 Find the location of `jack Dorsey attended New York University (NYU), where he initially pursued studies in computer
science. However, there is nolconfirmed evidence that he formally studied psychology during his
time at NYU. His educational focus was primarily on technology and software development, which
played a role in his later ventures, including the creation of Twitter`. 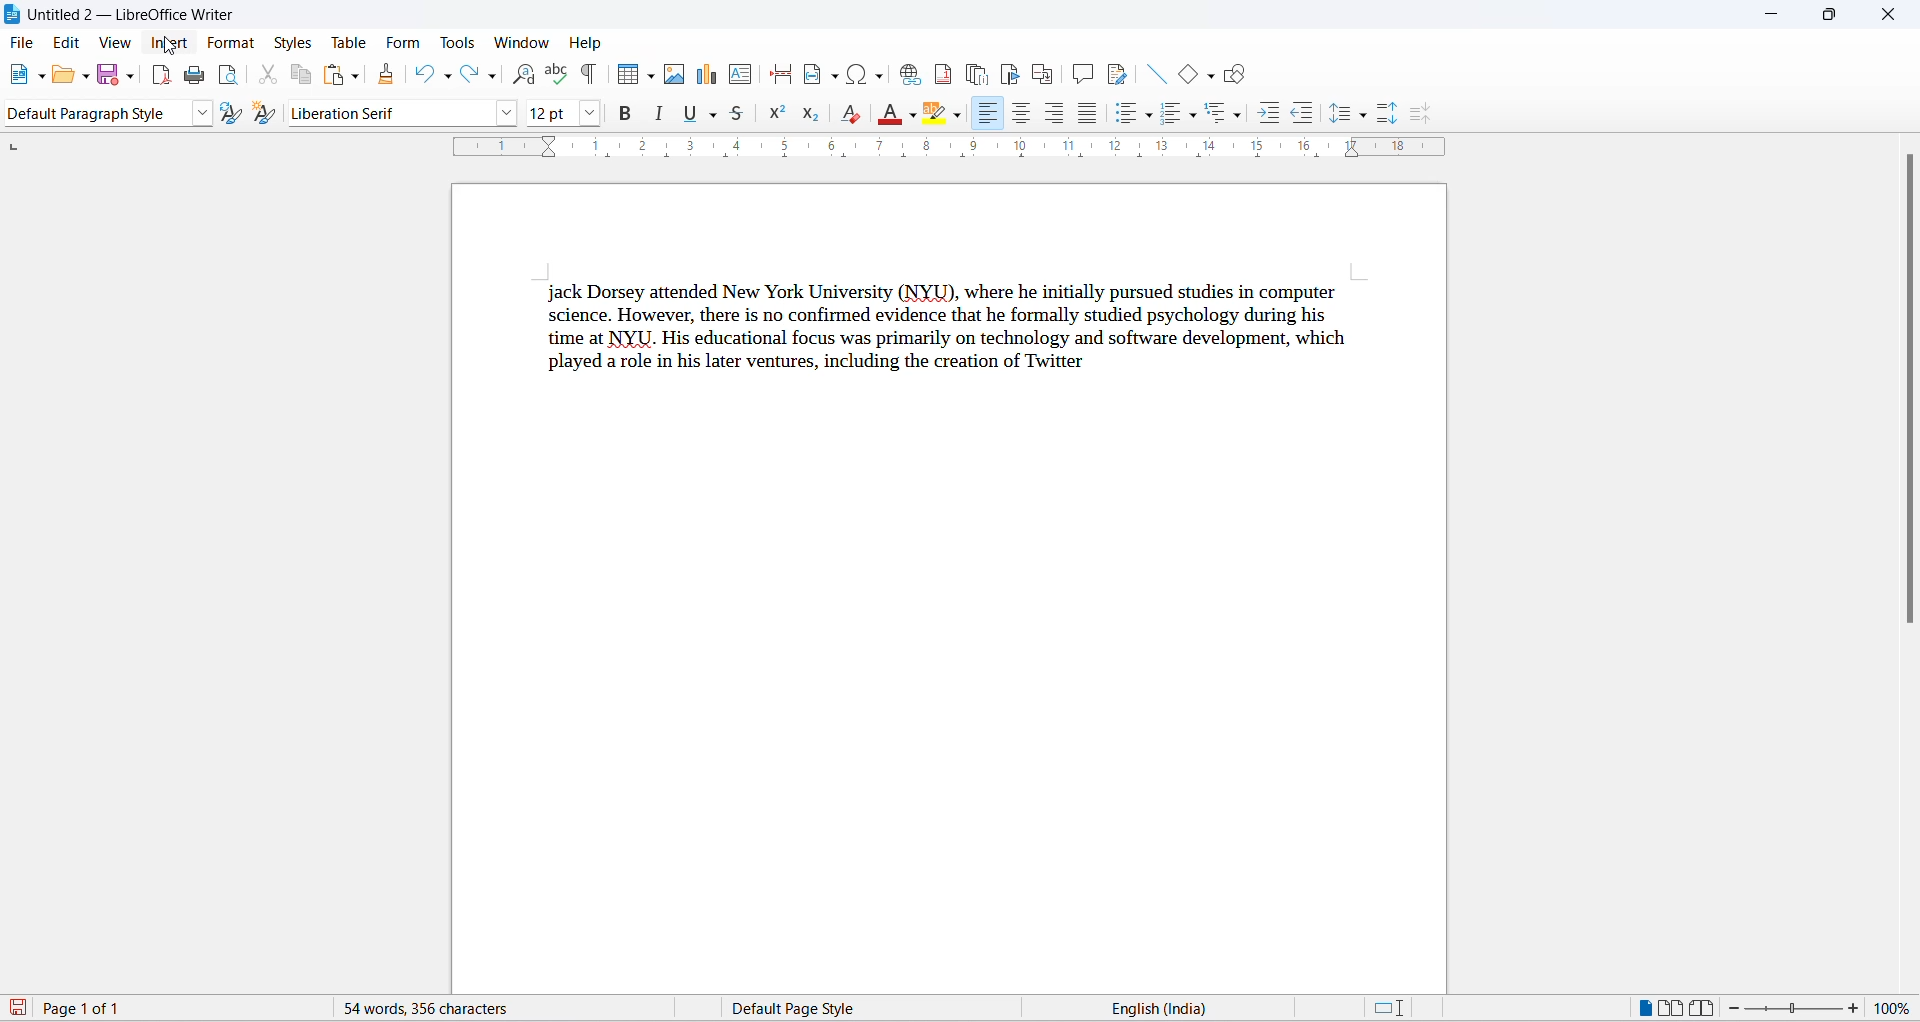

jack Dorsey attended New York University (NYU), where he initially pursued studies in computer
science. However, there is nolconfirmed evidence that he formally studied psychology during his
time at NYU. His educational focus was primarily on technology and software development, which
played a role in his later ventures, including the creation of Twitter is located at coordinates (950, 325).